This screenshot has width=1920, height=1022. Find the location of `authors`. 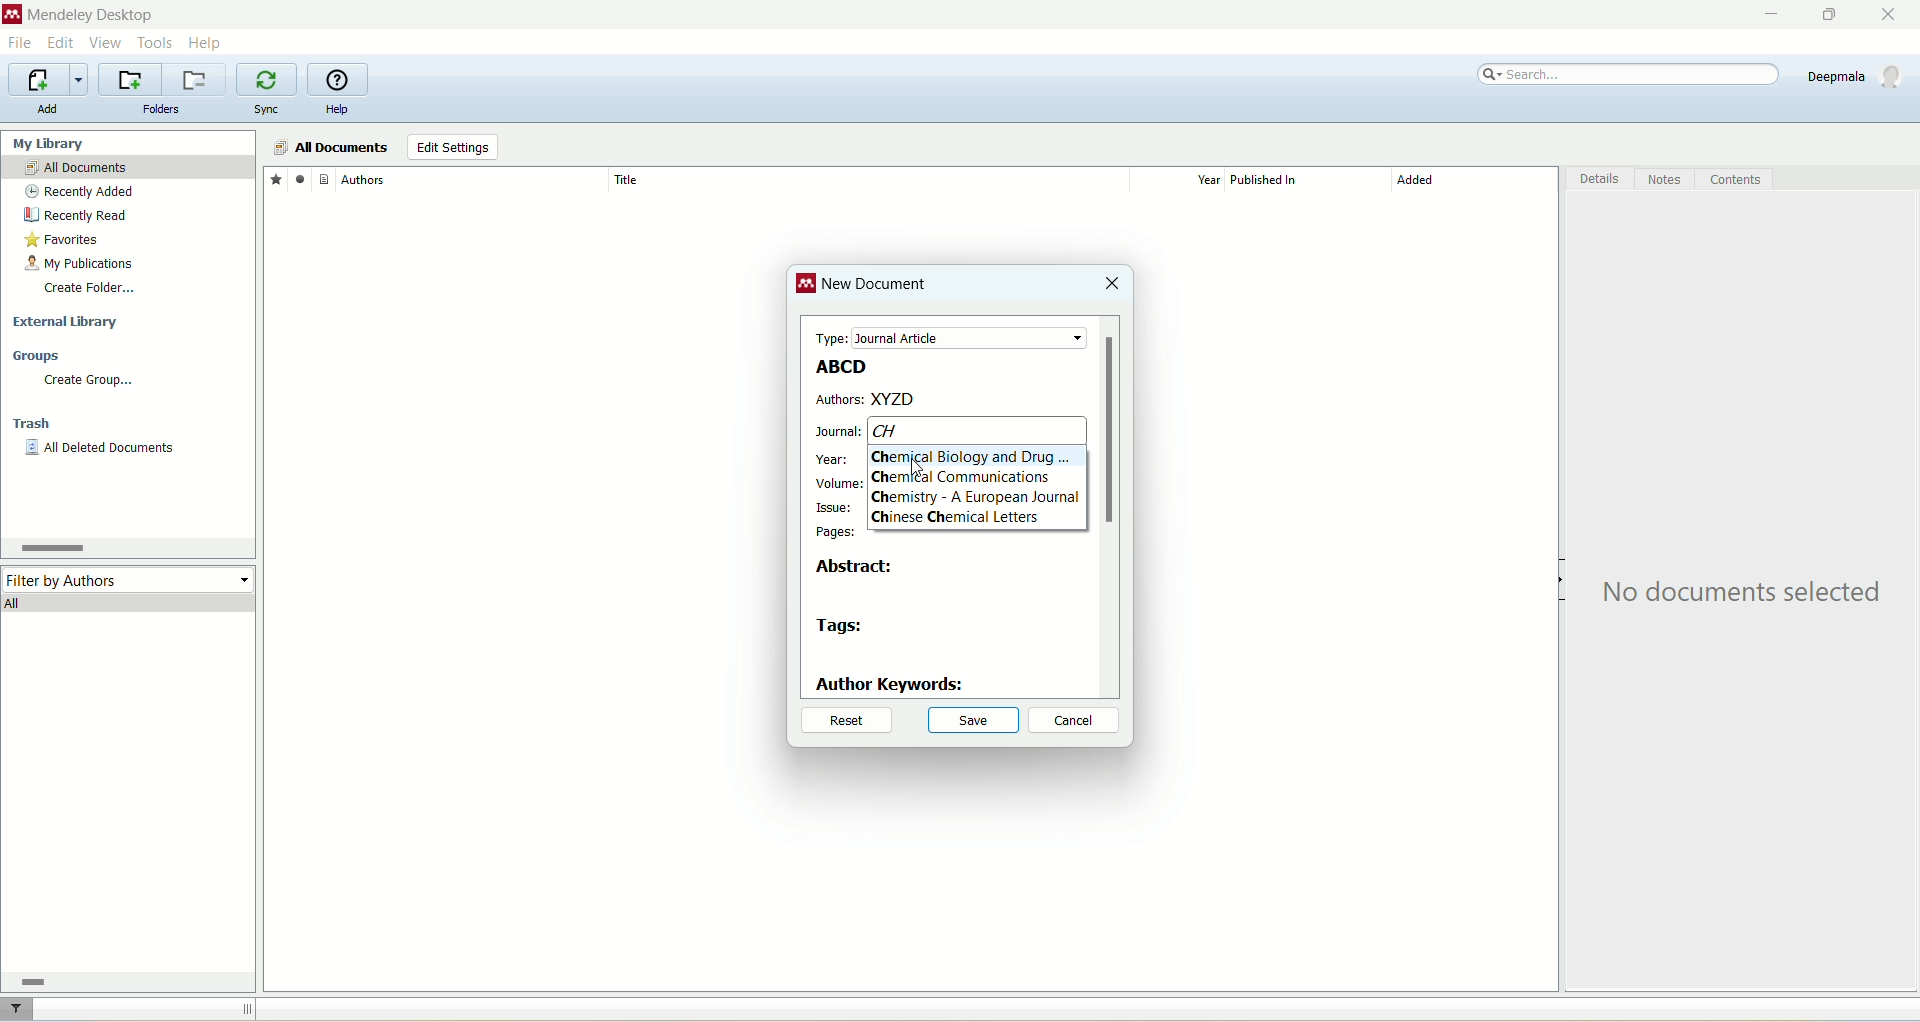

authors is located at coordinates (838, 400).